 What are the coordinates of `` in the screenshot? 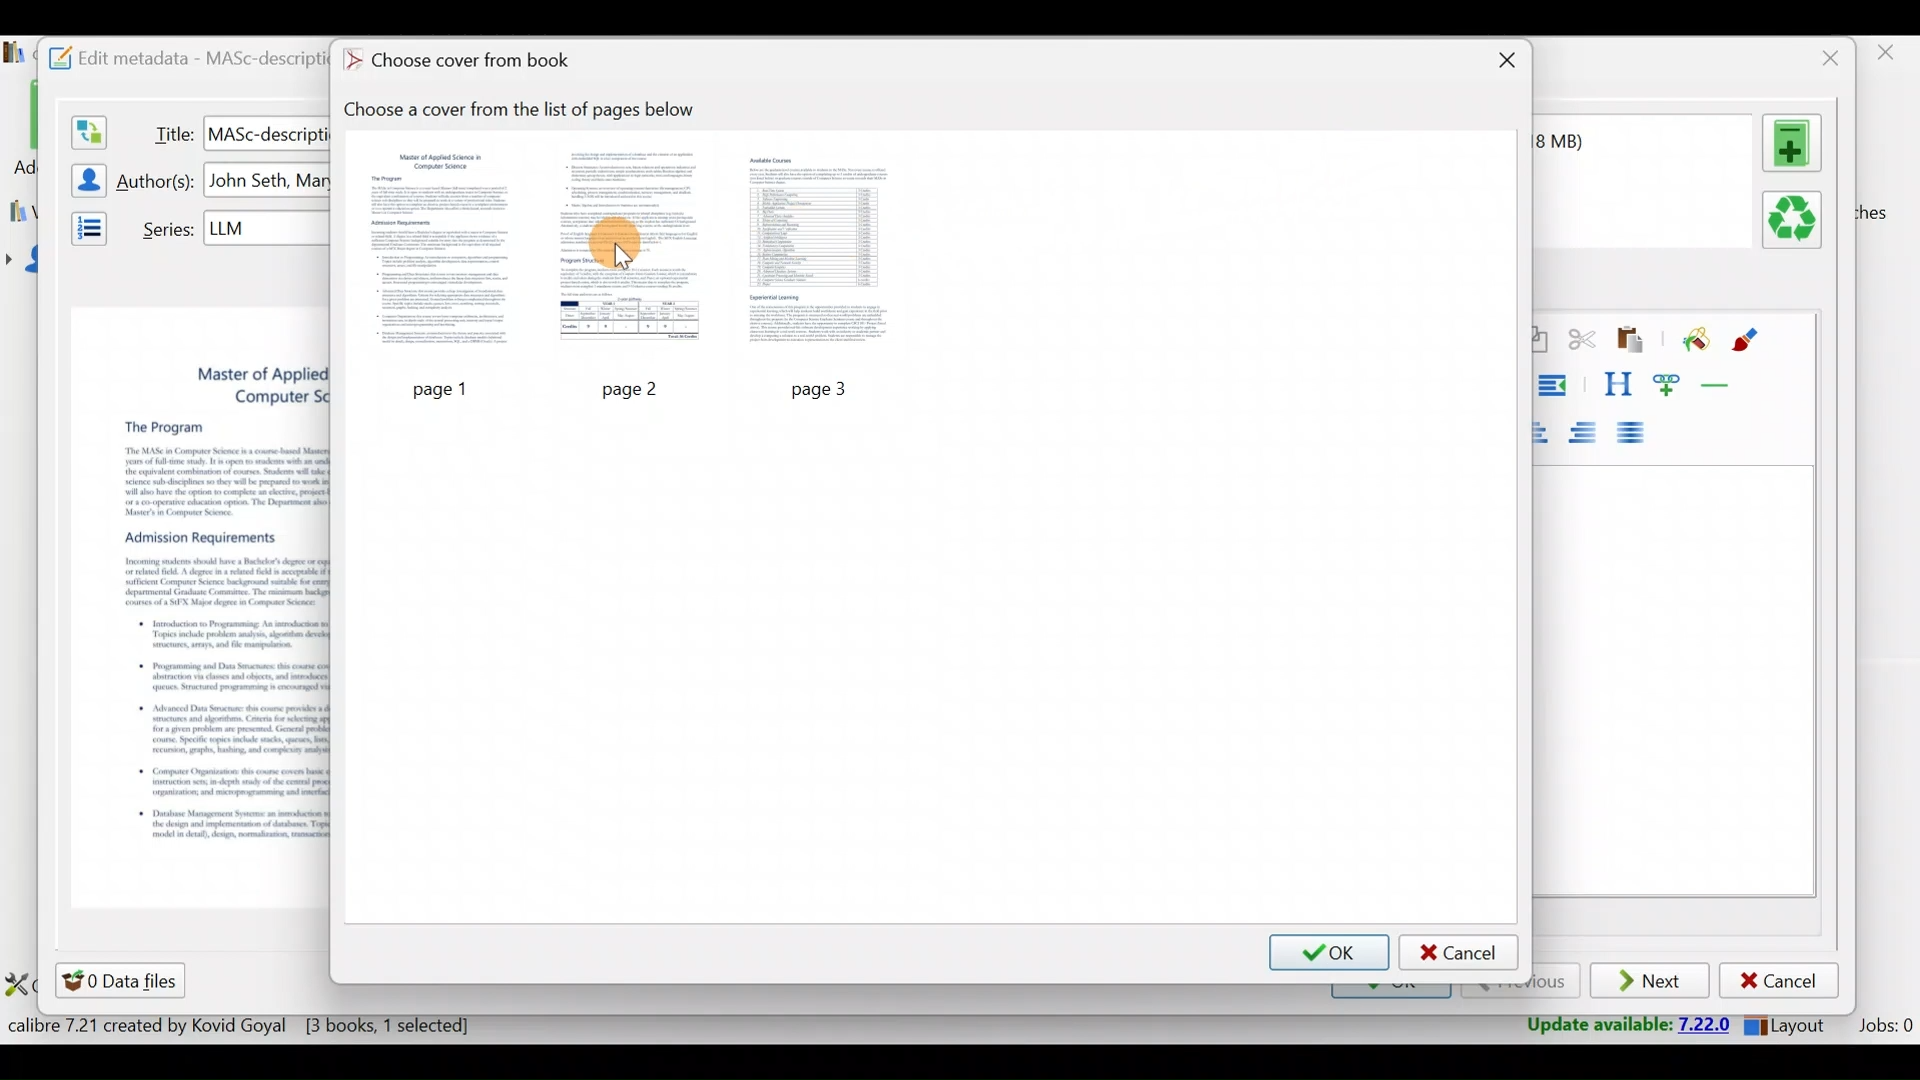 It's located at (266, 132).